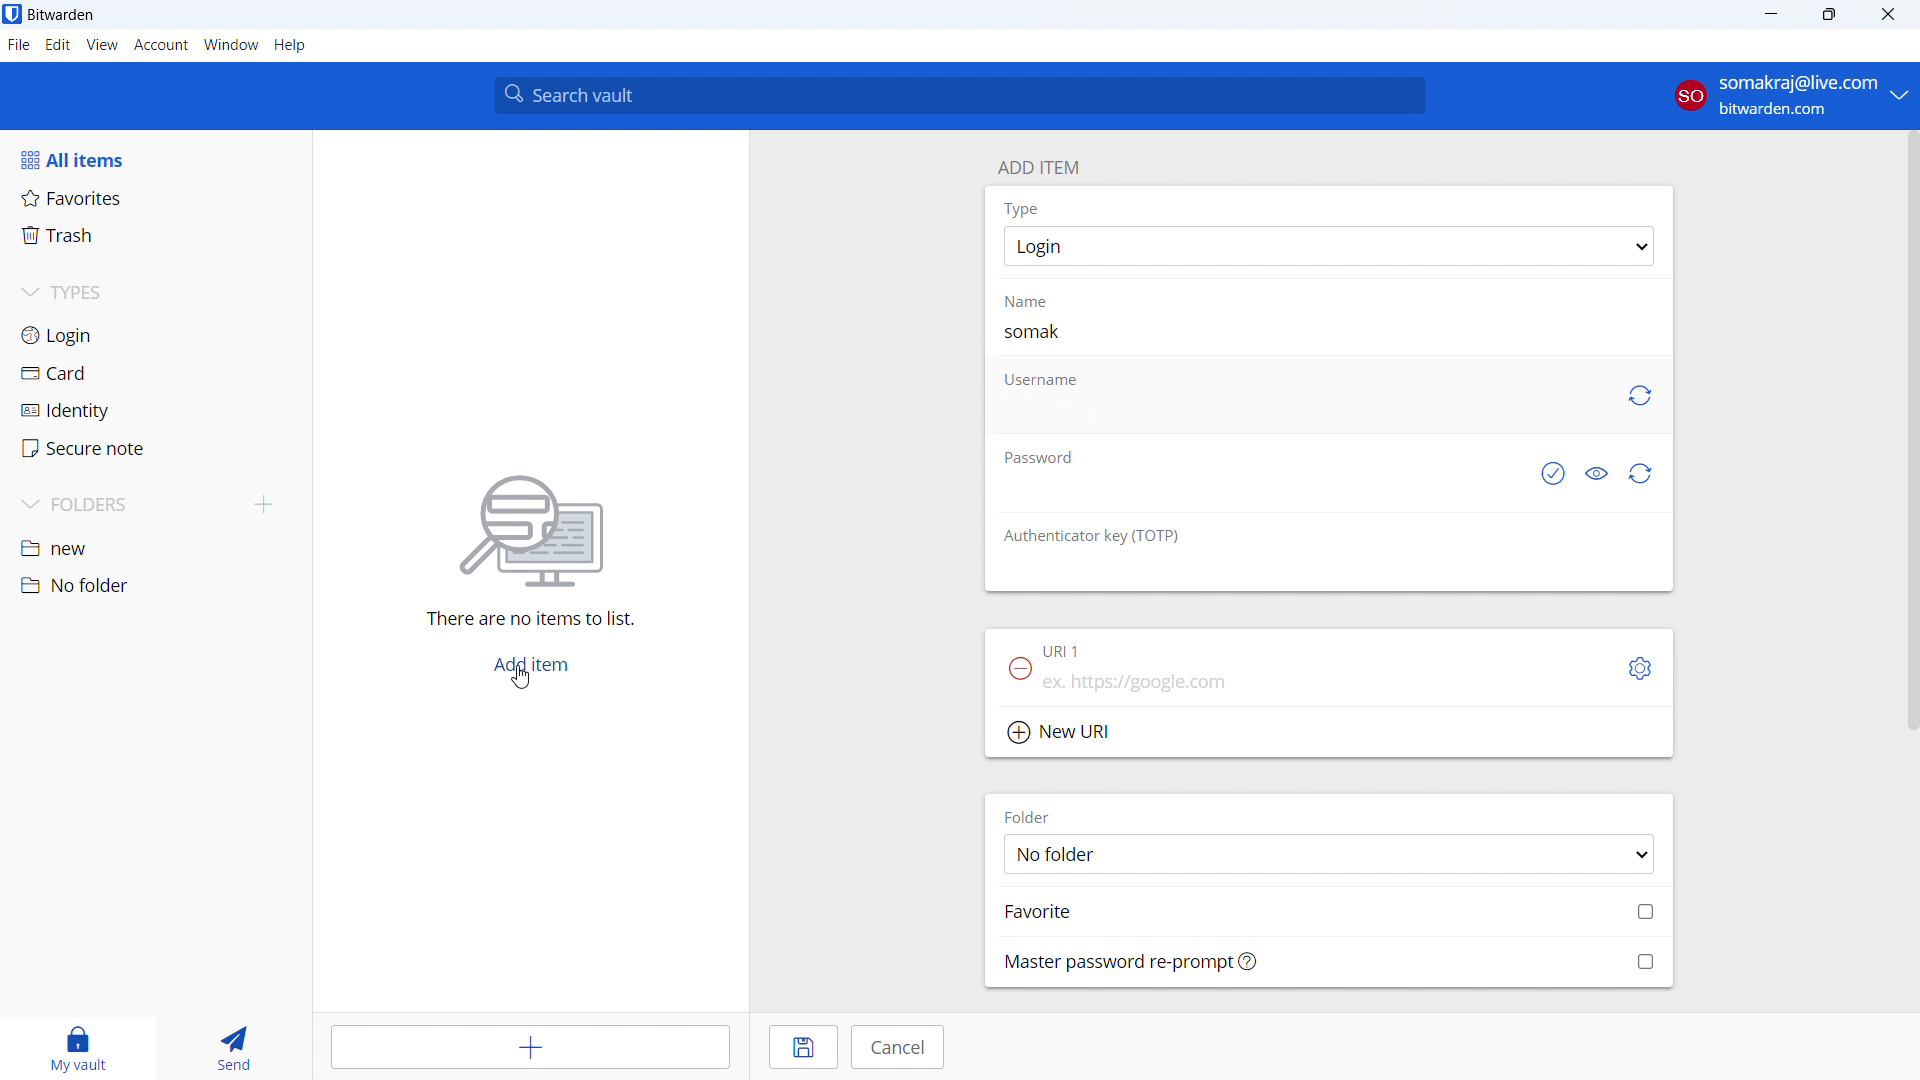  Describe the element at coordinates (1037, 165) in the screenshot. I see `add item` at that location.